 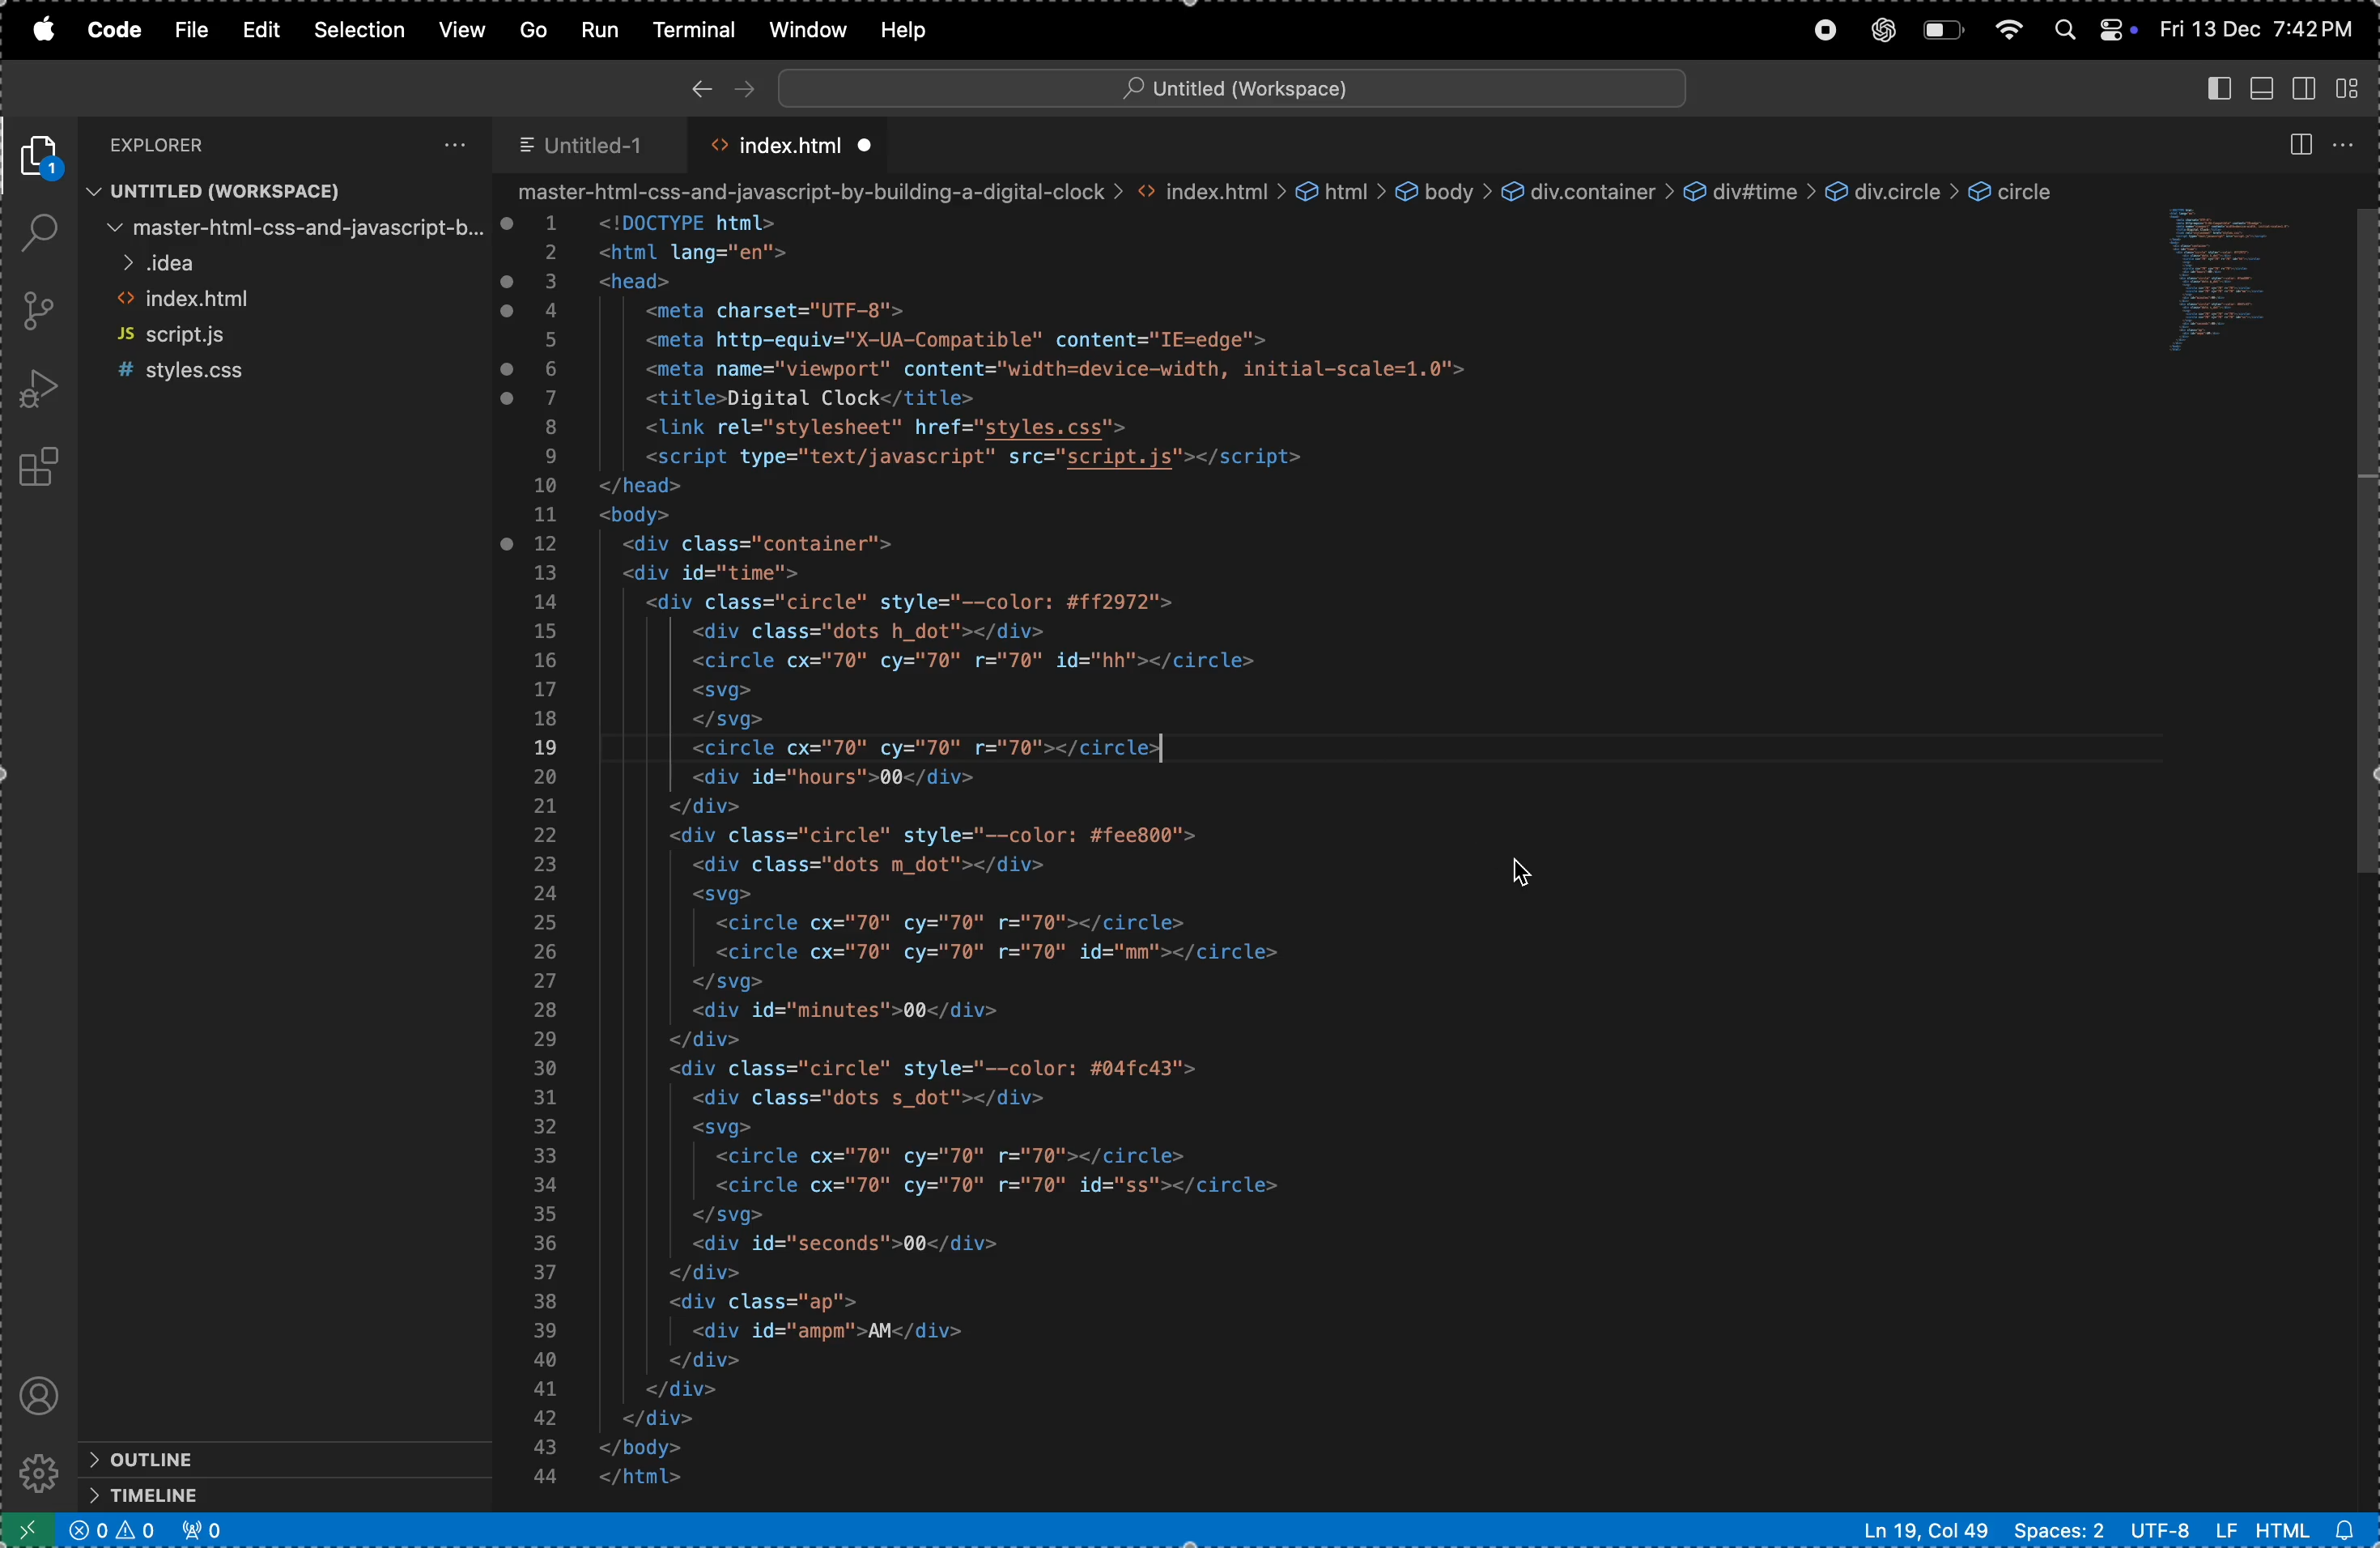 I want to click on no problems, so click(x=112, y=1533).